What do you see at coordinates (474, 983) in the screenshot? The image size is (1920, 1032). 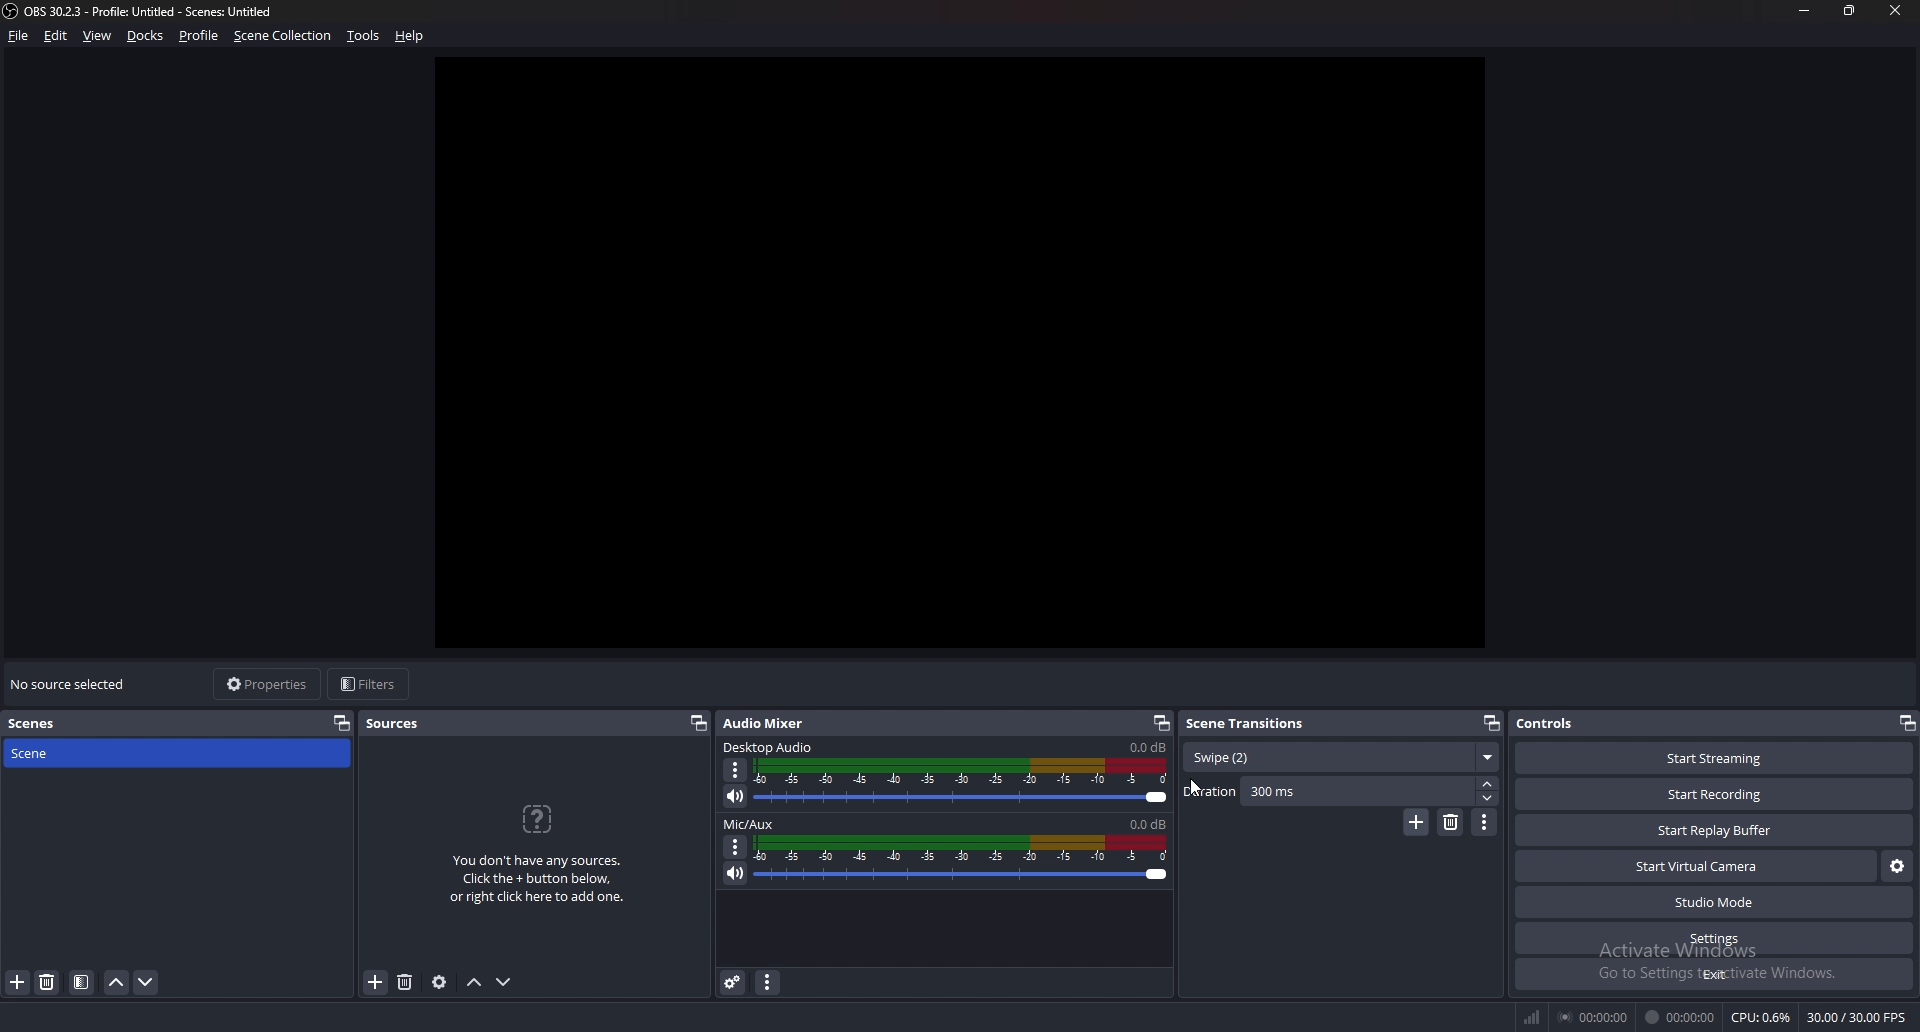 I see `move up` at bounding box center [474, 983].